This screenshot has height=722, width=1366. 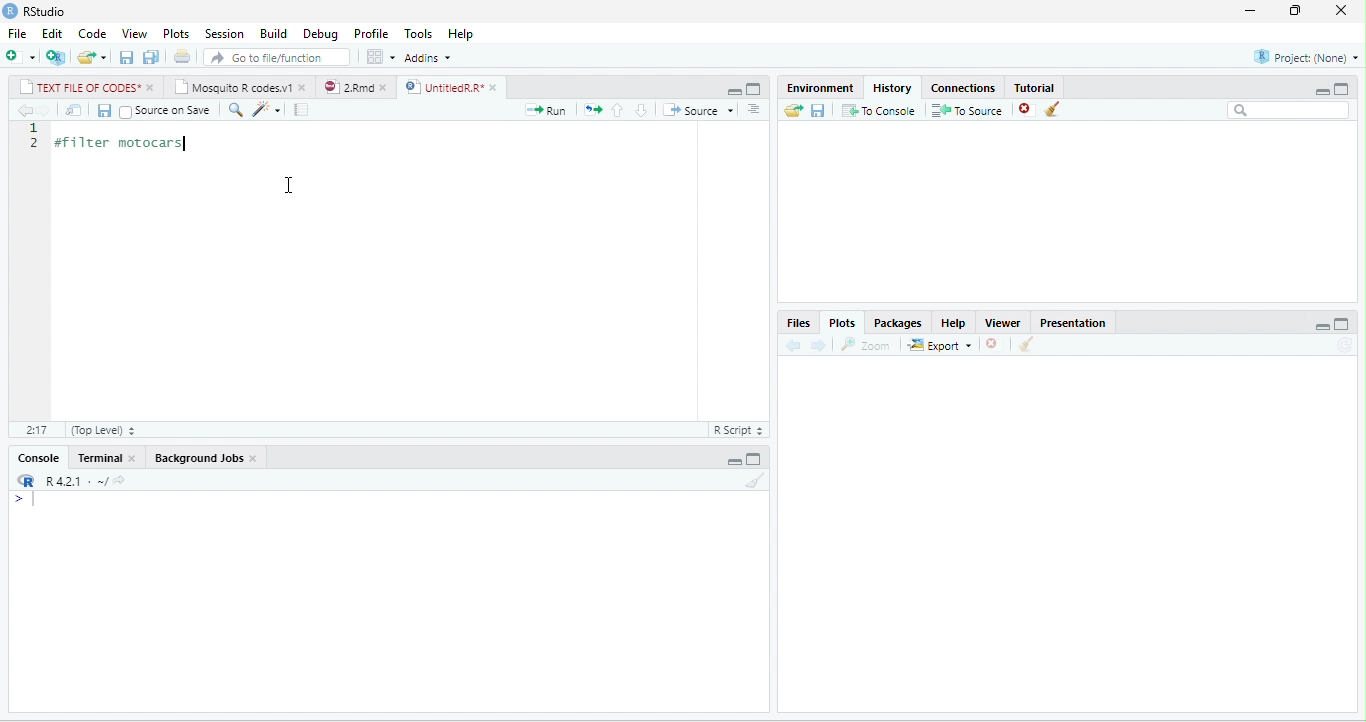 What do you see at coordinates (817, 111) in the screenshot?
I see `save` at bounding box center [817, 111].